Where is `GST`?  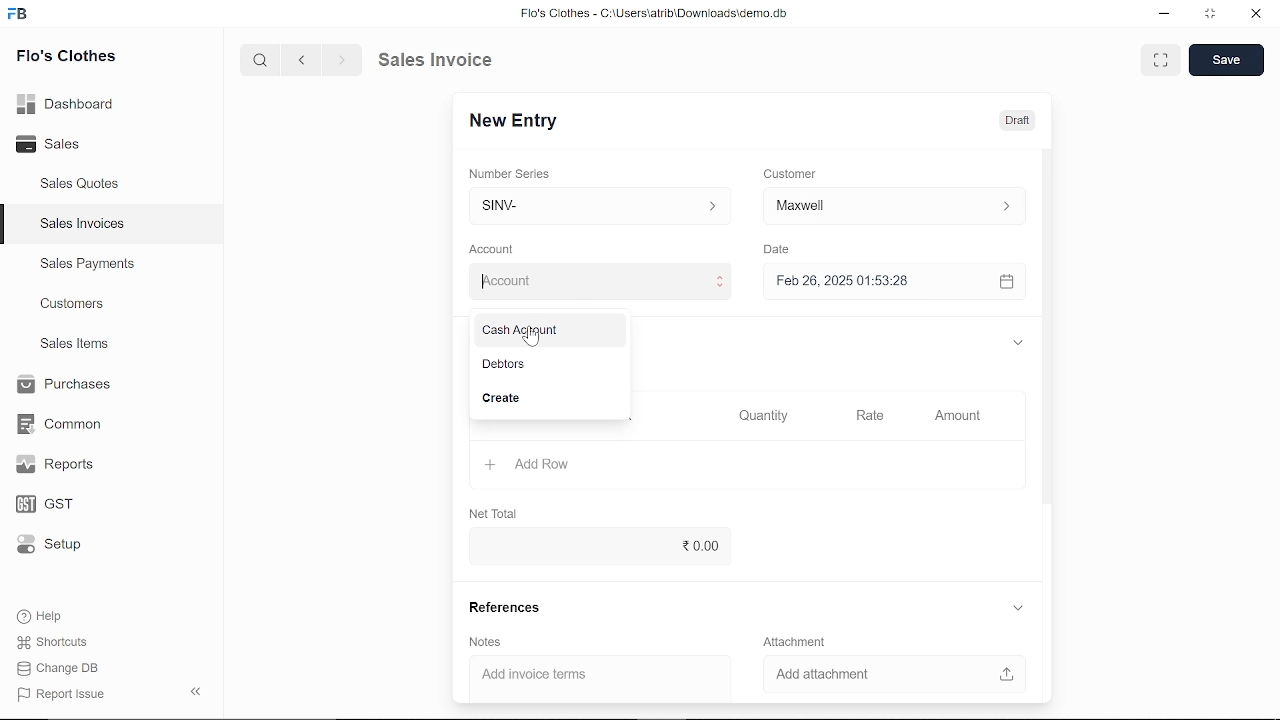 GST is located at coordinates (62, 505).